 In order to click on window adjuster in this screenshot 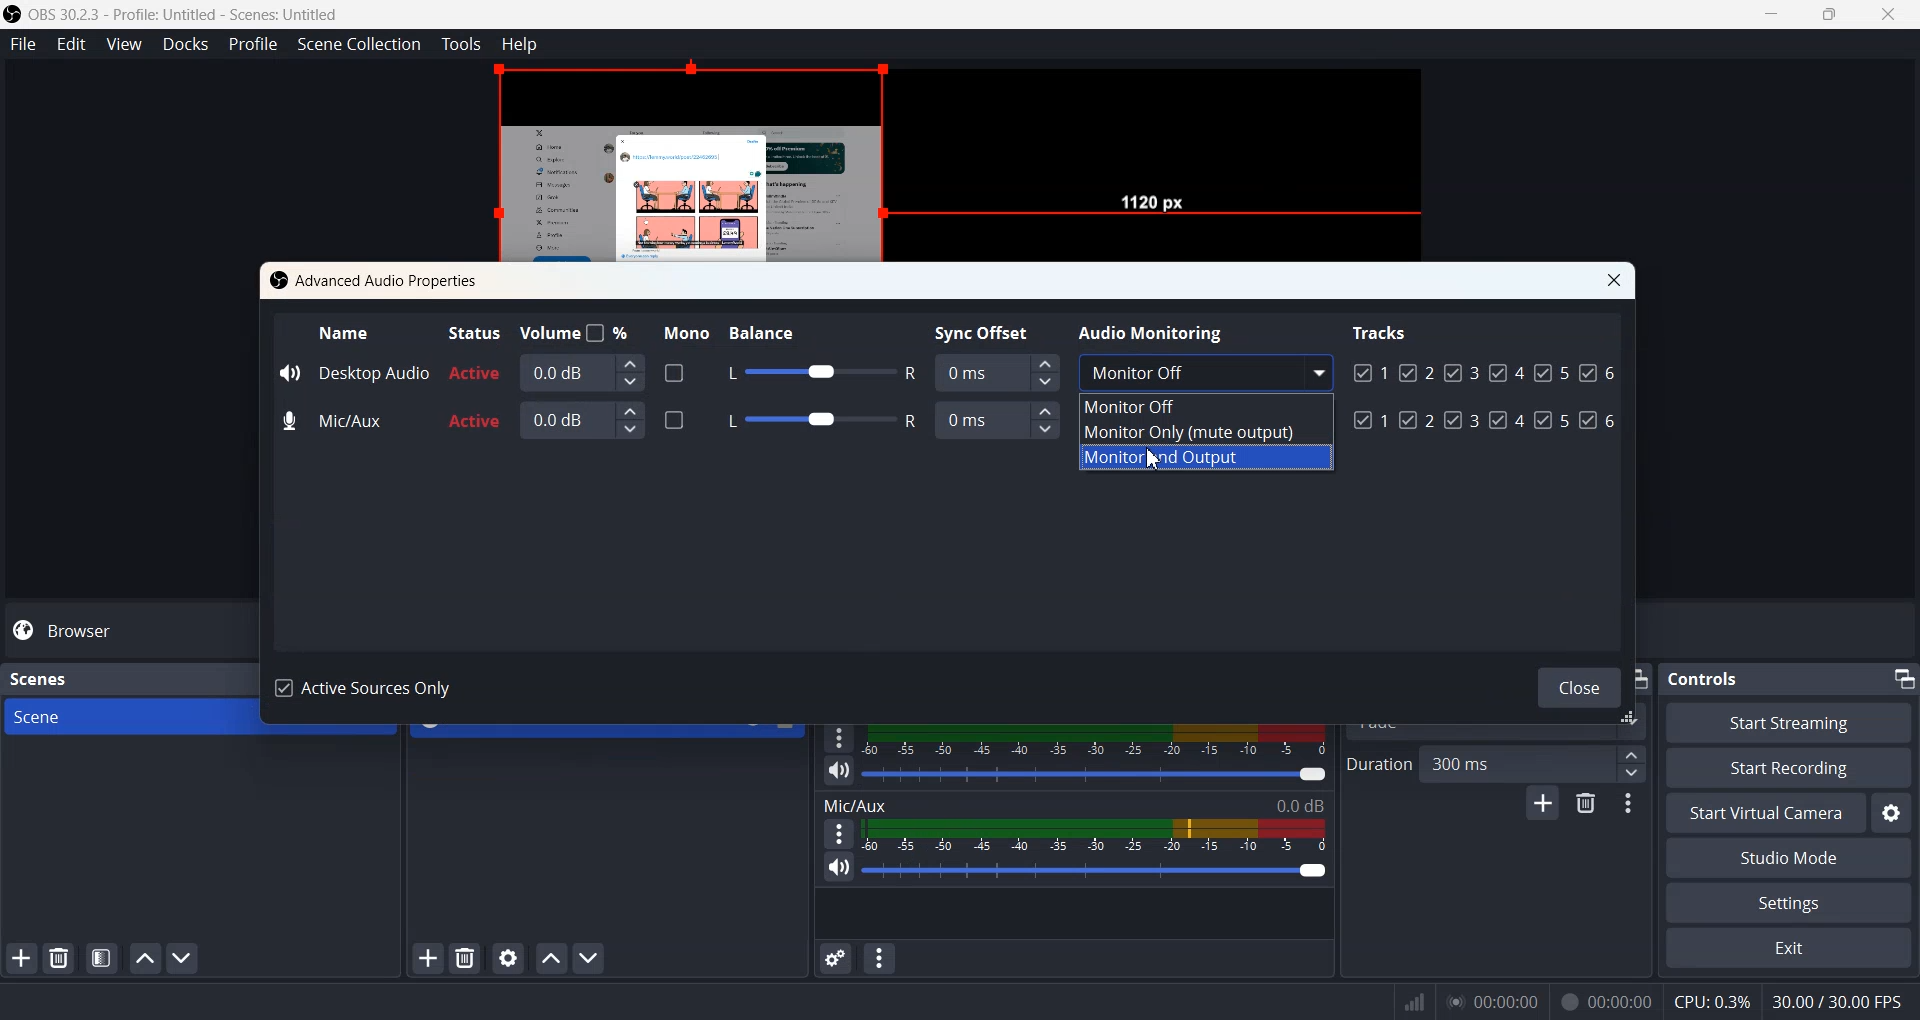, I will do `click(1632, 719)`.